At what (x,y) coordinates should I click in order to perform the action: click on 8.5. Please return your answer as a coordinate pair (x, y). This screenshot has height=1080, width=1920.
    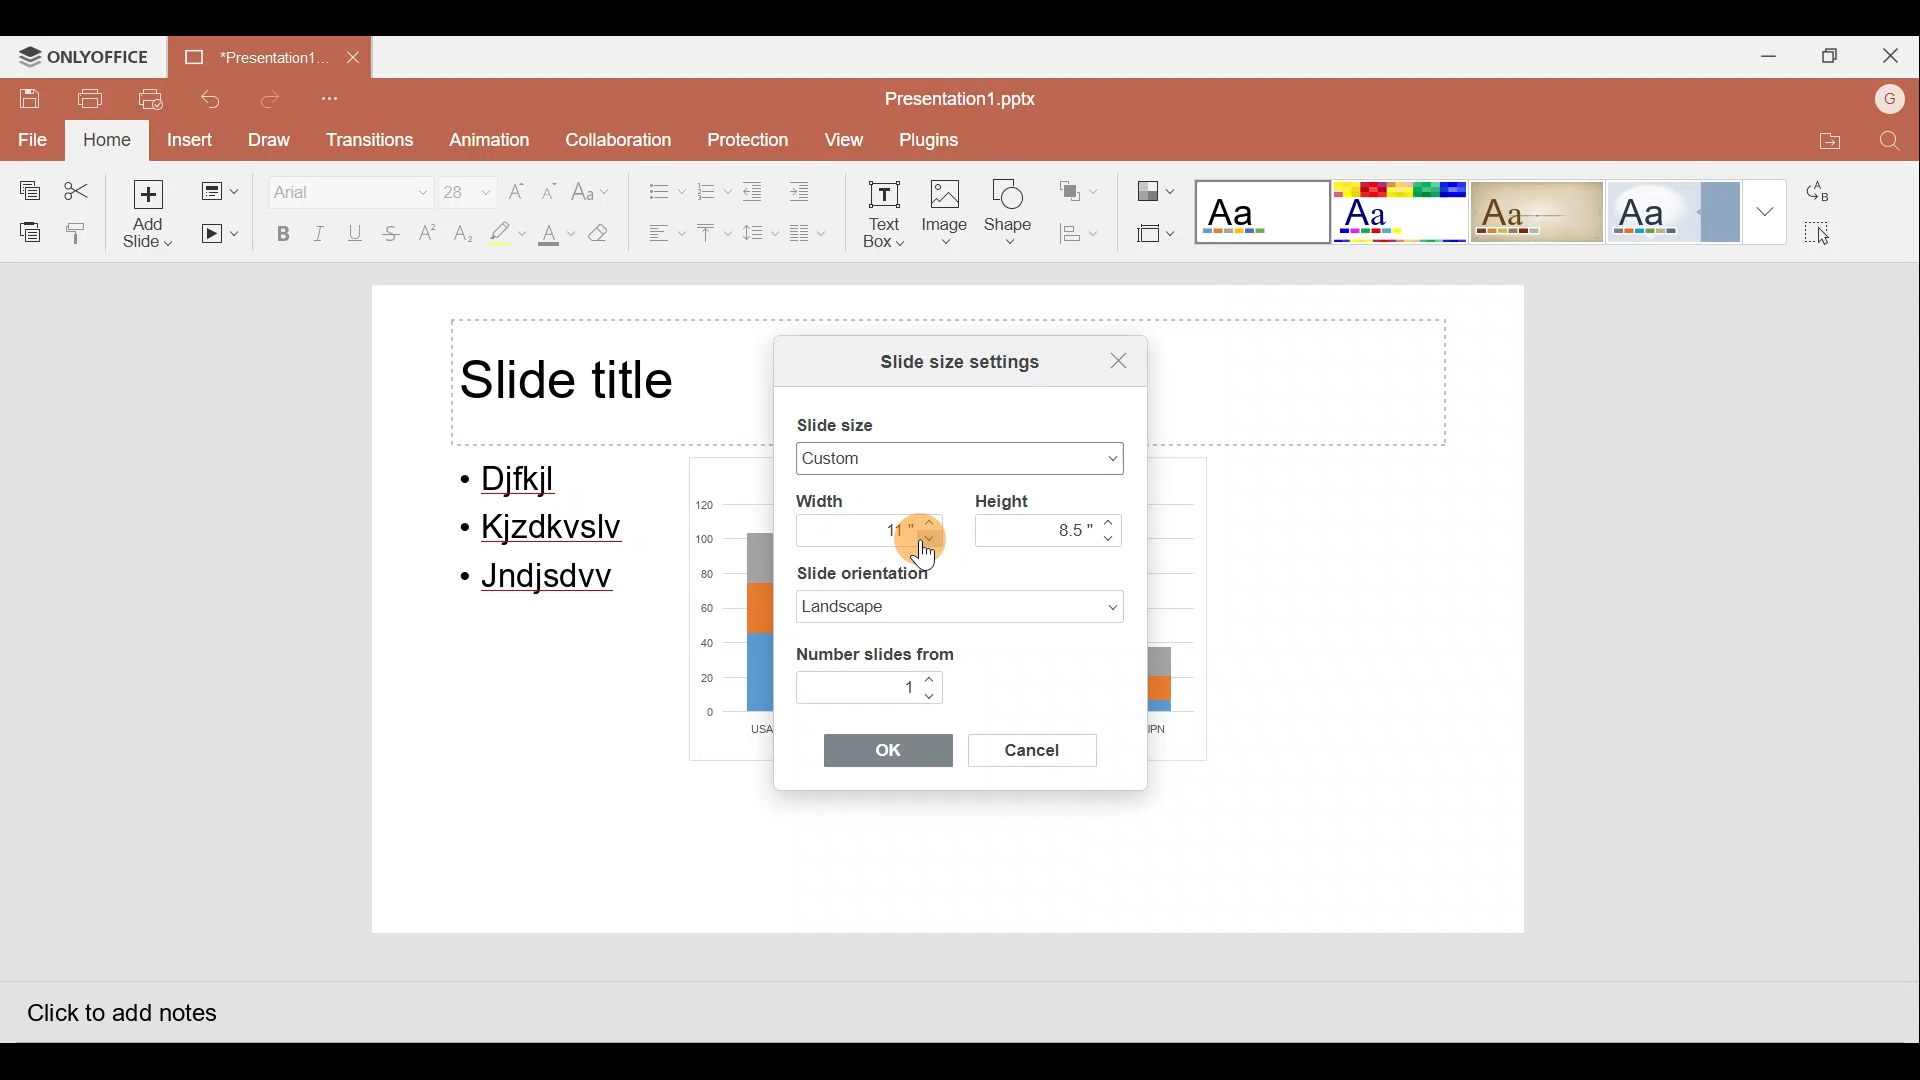
    Looking at the image, I should click on (1037, 529).